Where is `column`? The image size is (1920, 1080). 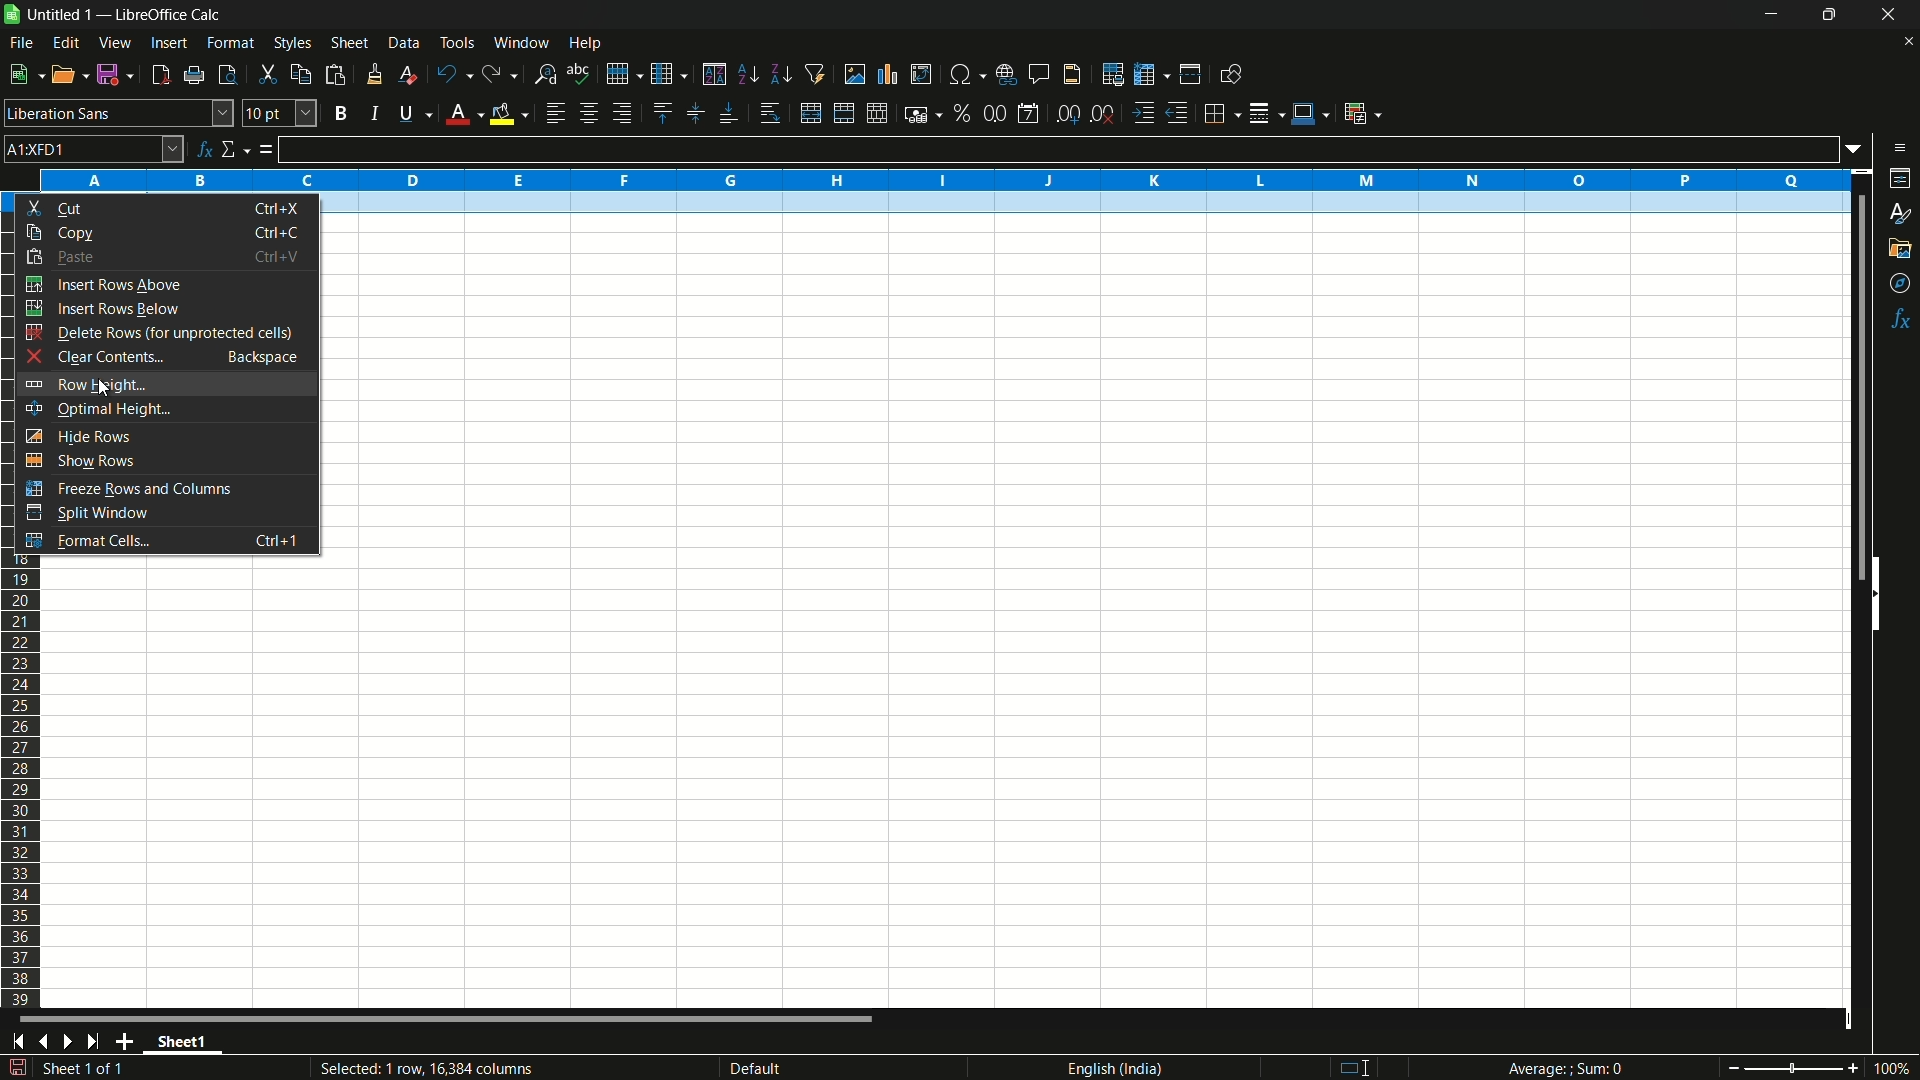
column is located at coordinates (670, 75).